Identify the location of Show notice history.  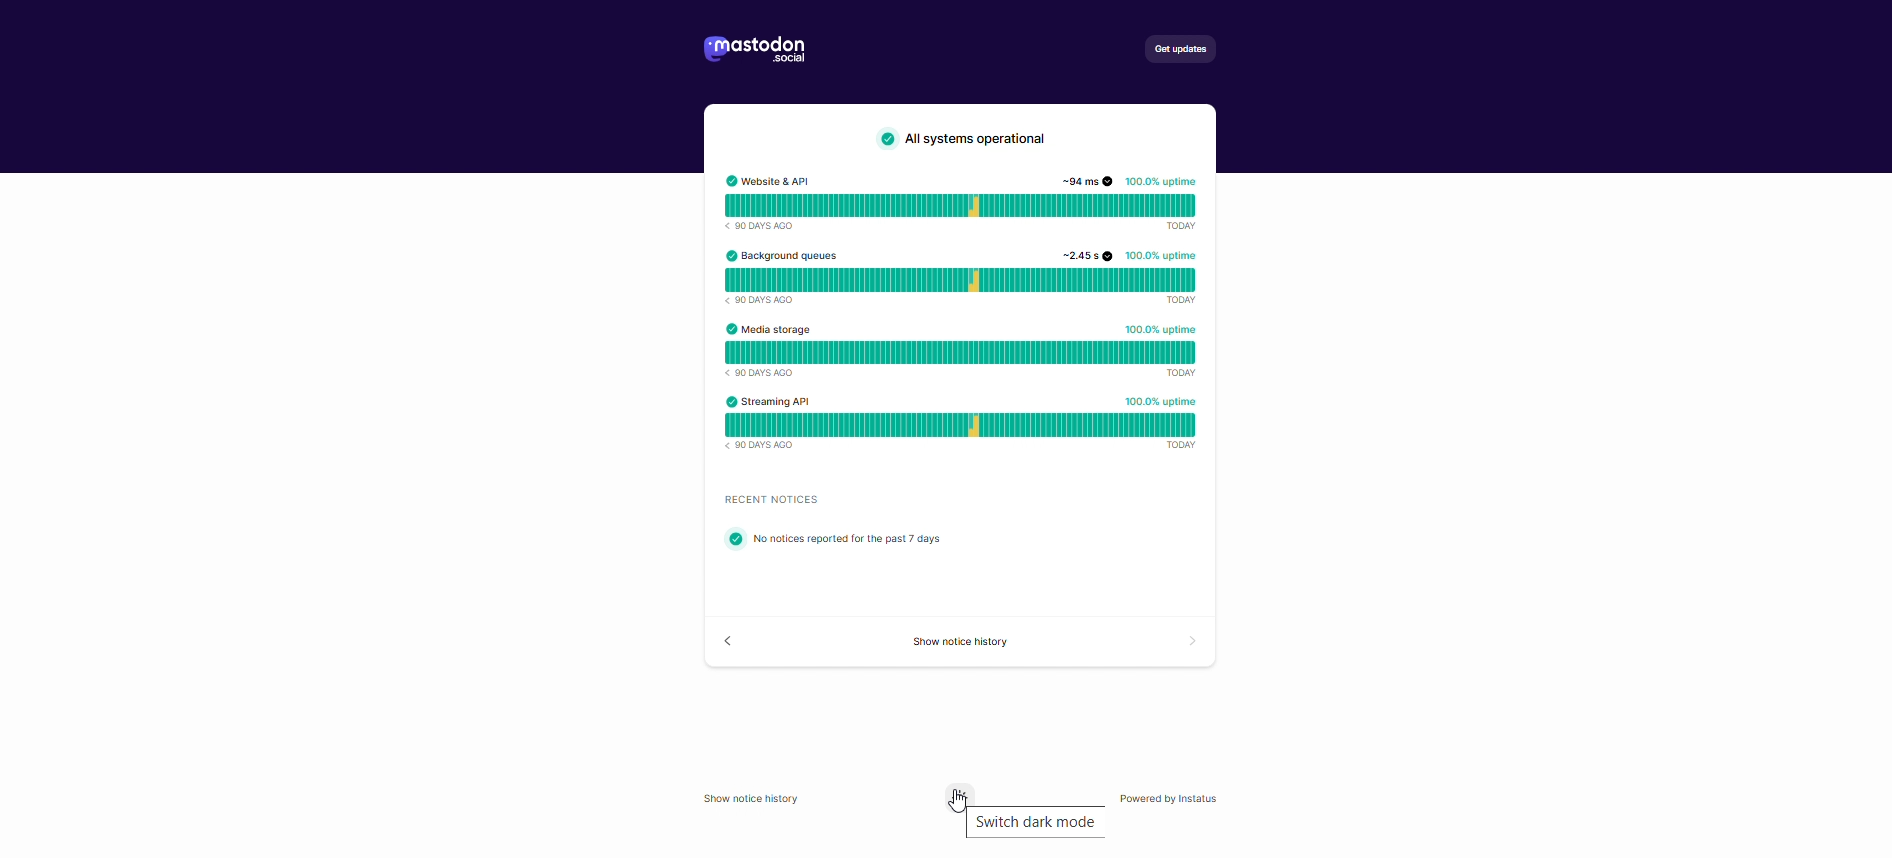
(754, 795).